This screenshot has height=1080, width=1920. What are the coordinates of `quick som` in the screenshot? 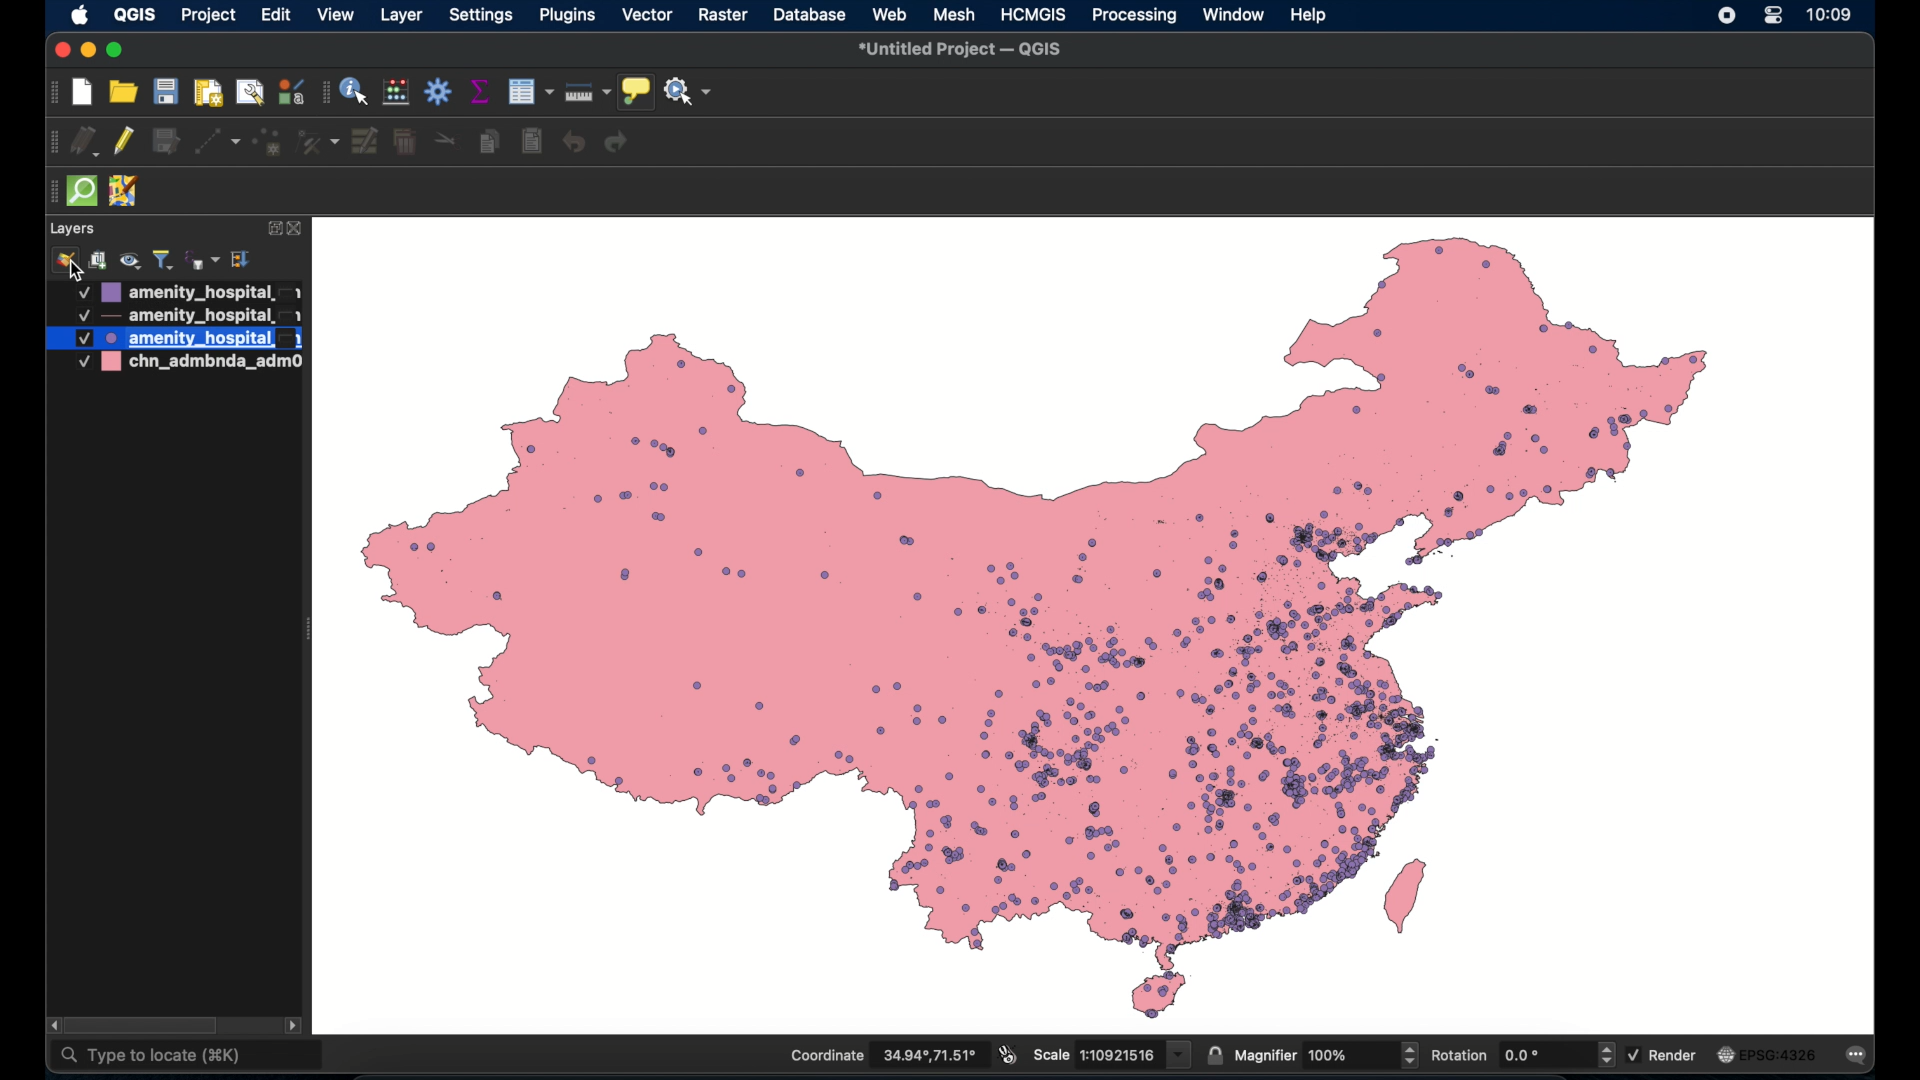 It's located at (84, 192).